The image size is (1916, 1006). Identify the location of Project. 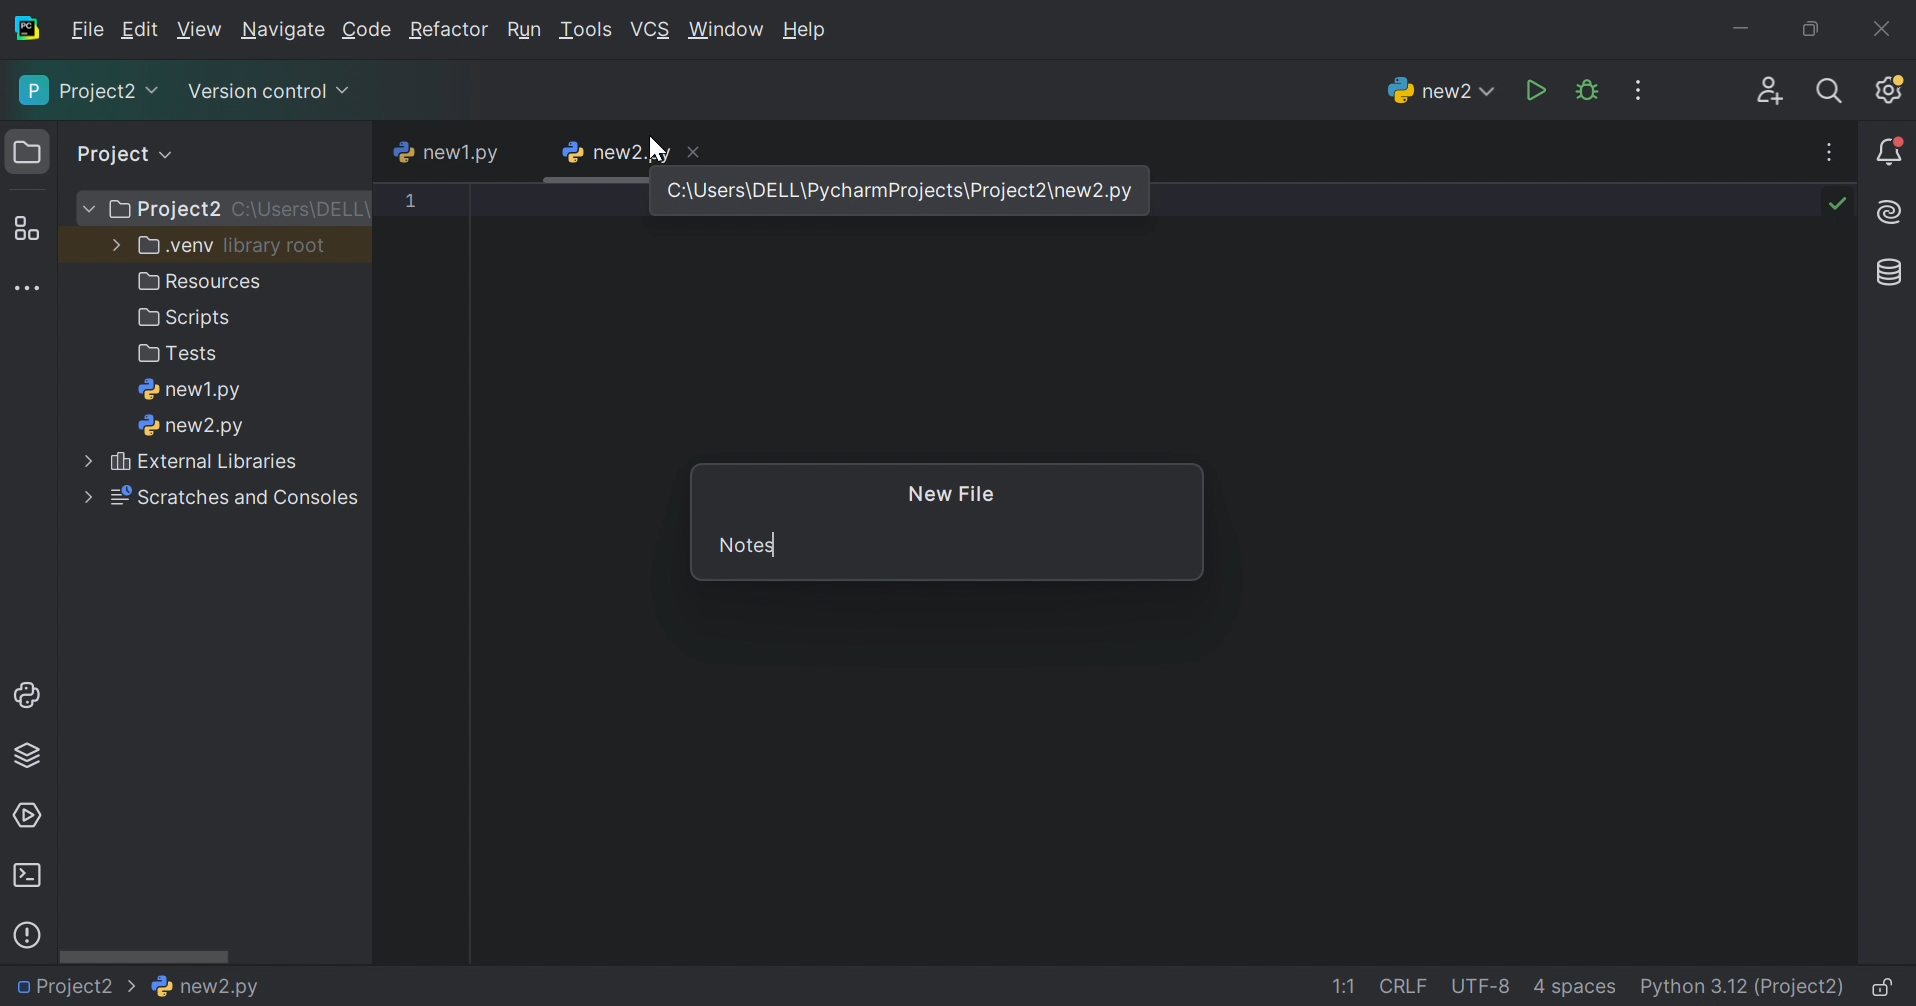
(115, 153).